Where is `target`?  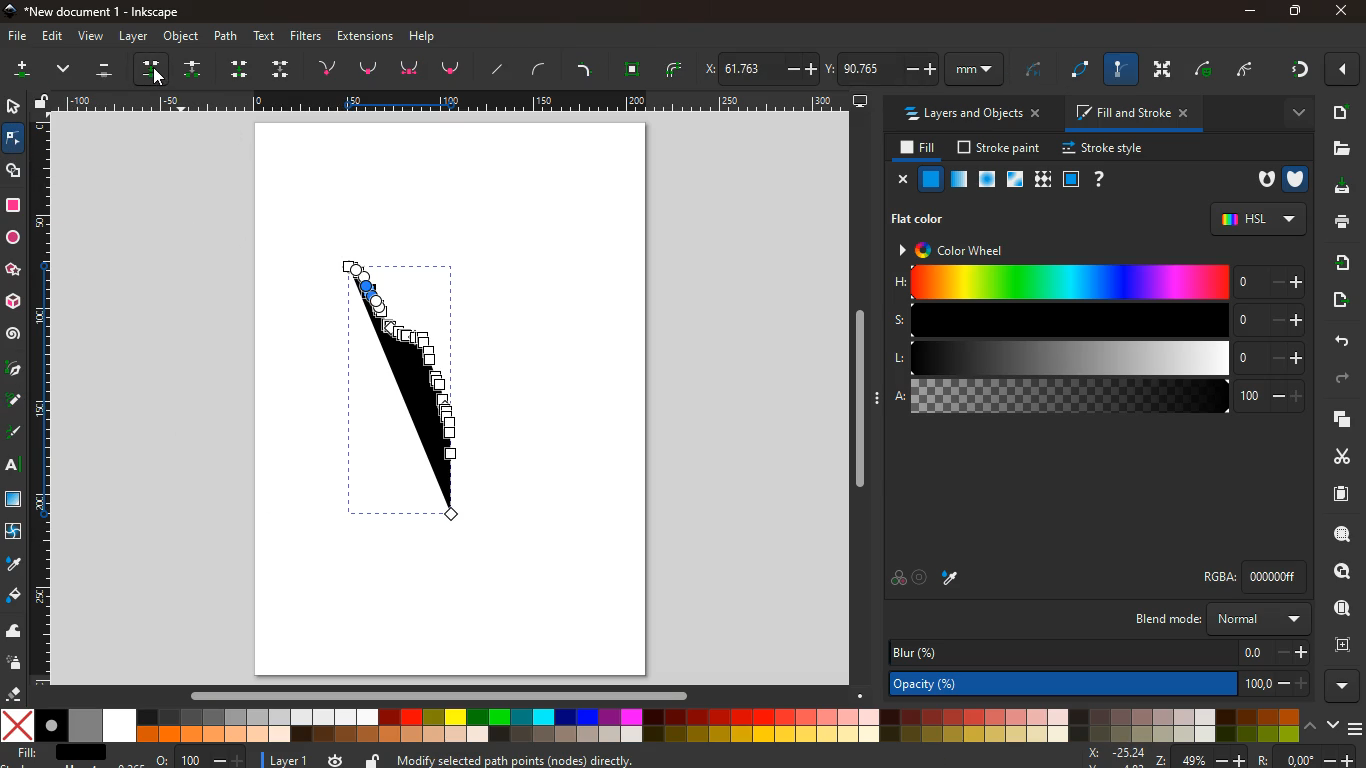 target is located at coordinates (922, 578).